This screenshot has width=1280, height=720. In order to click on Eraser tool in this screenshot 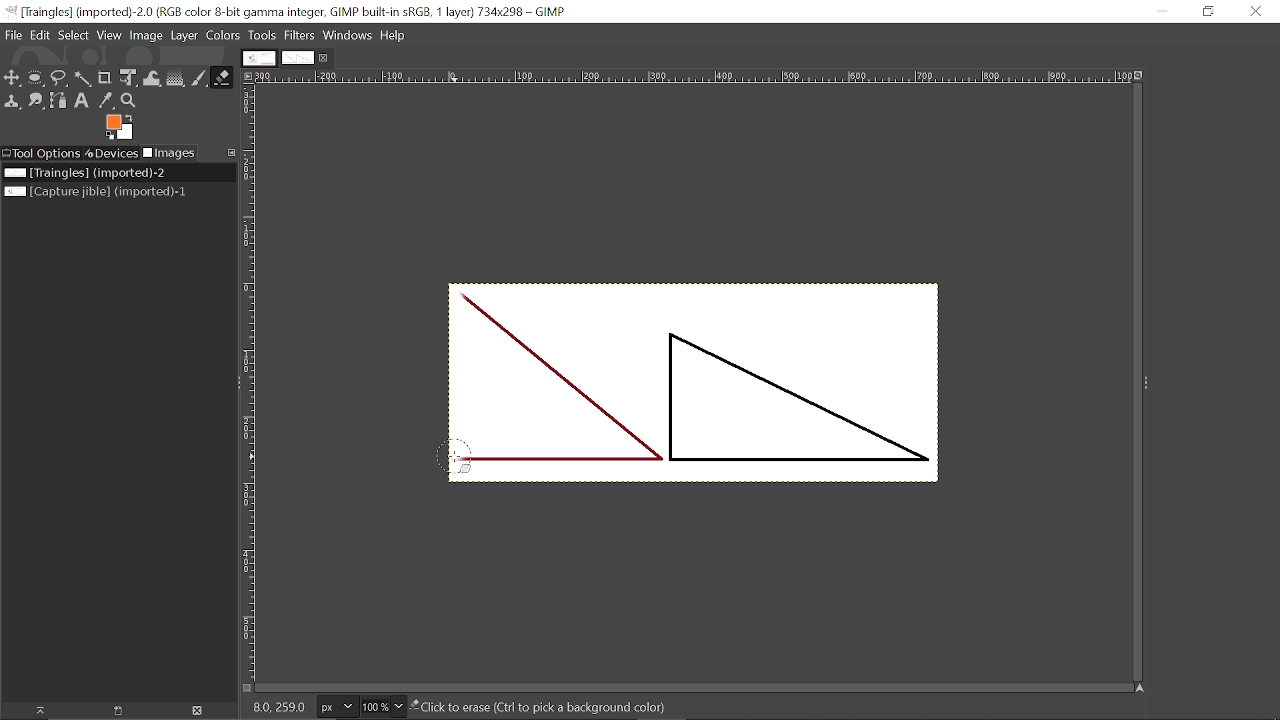, I will do `click(222, 77)`.